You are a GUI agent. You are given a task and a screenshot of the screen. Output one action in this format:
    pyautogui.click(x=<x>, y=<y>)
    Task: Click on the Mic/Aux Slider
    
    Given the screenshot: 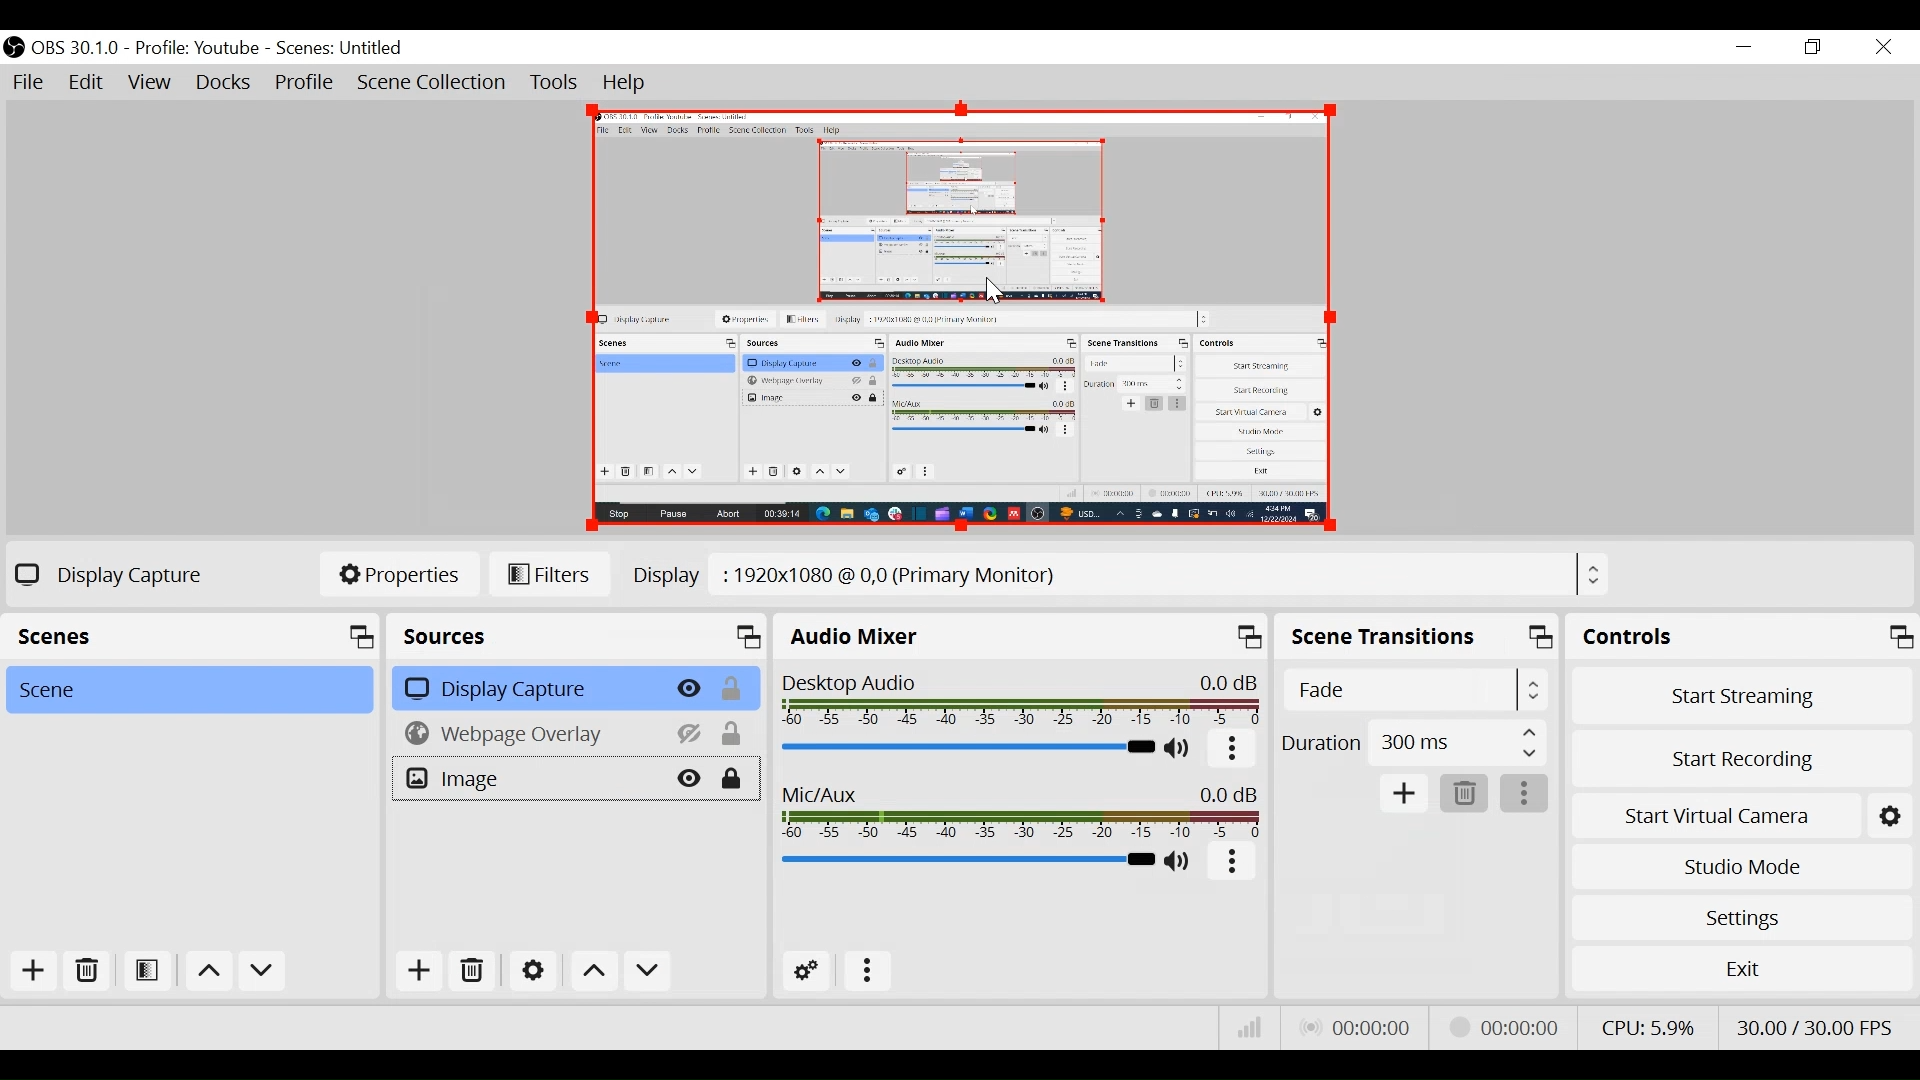 What is the action you would take?
    pyautogui.click(x=965, y=859)
    